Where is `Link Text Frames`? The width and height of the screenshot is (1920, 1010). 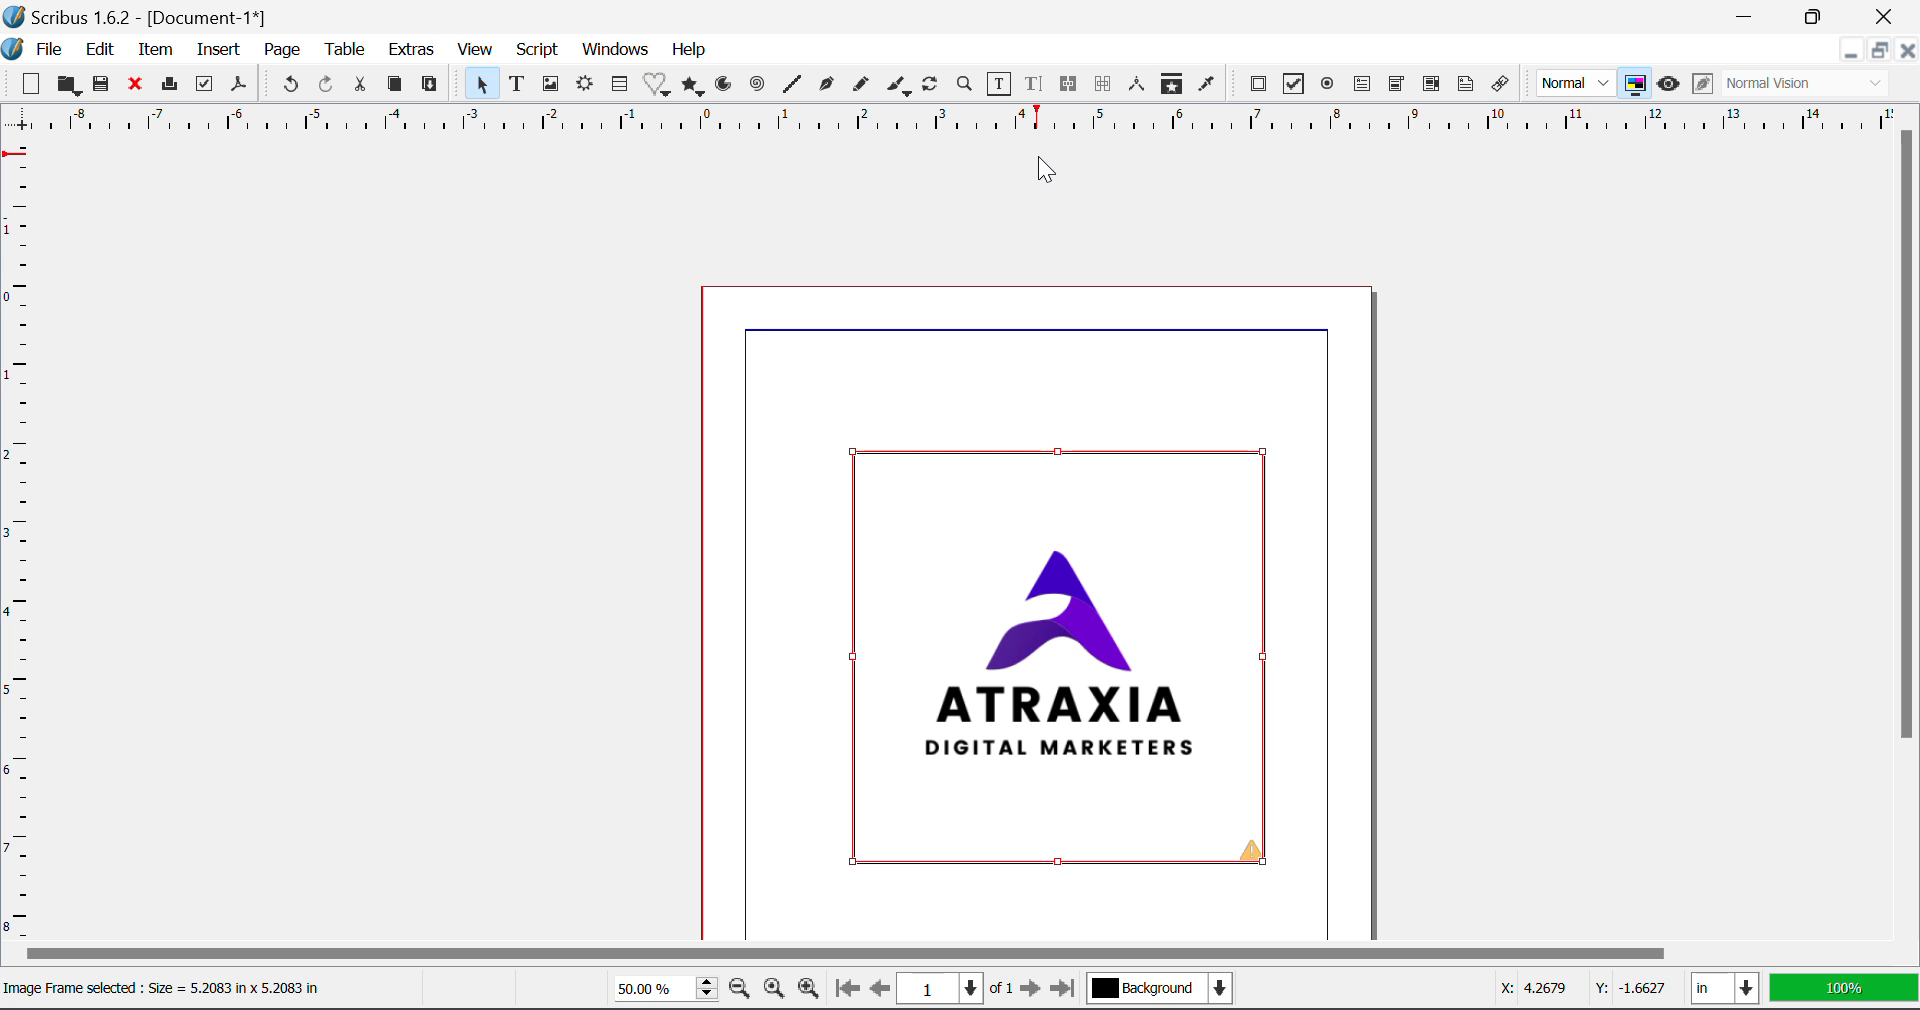
Link Text Frames is located at coordinates (1070, 85).